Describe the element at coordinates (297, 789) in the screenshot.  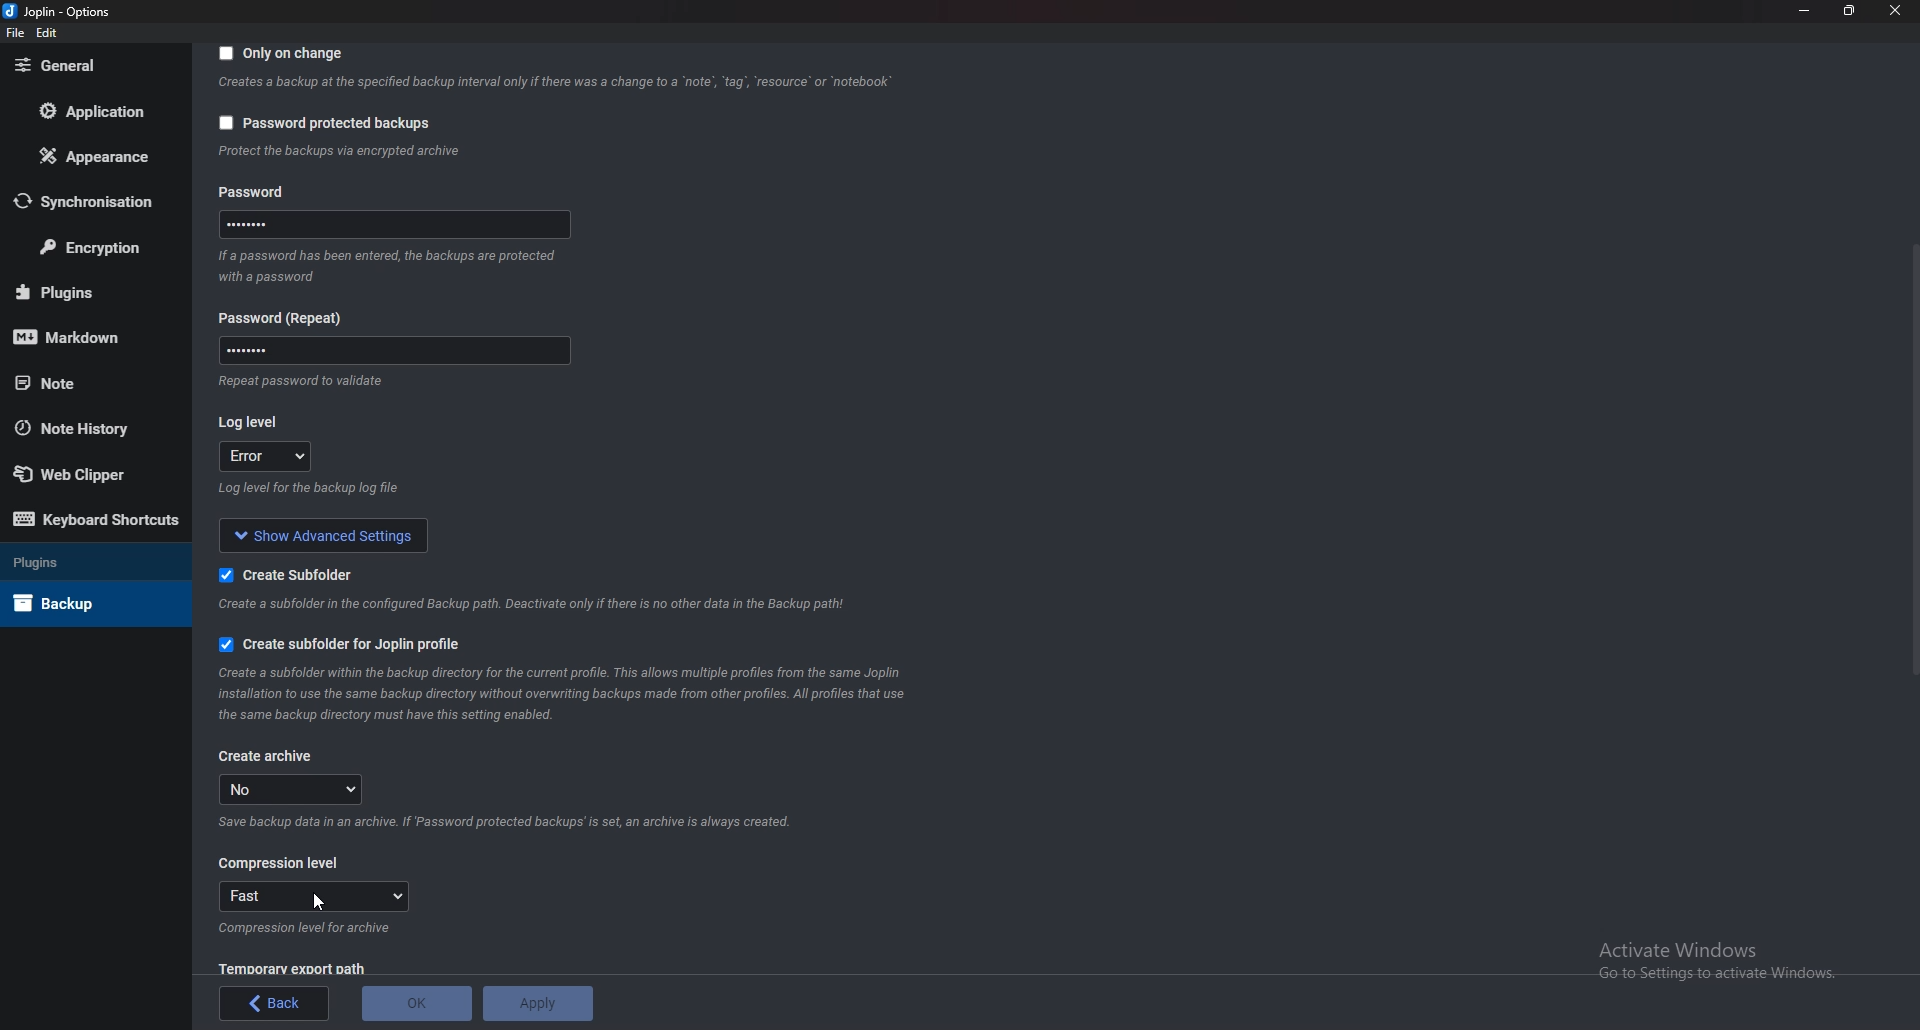
I see `no` at that location.